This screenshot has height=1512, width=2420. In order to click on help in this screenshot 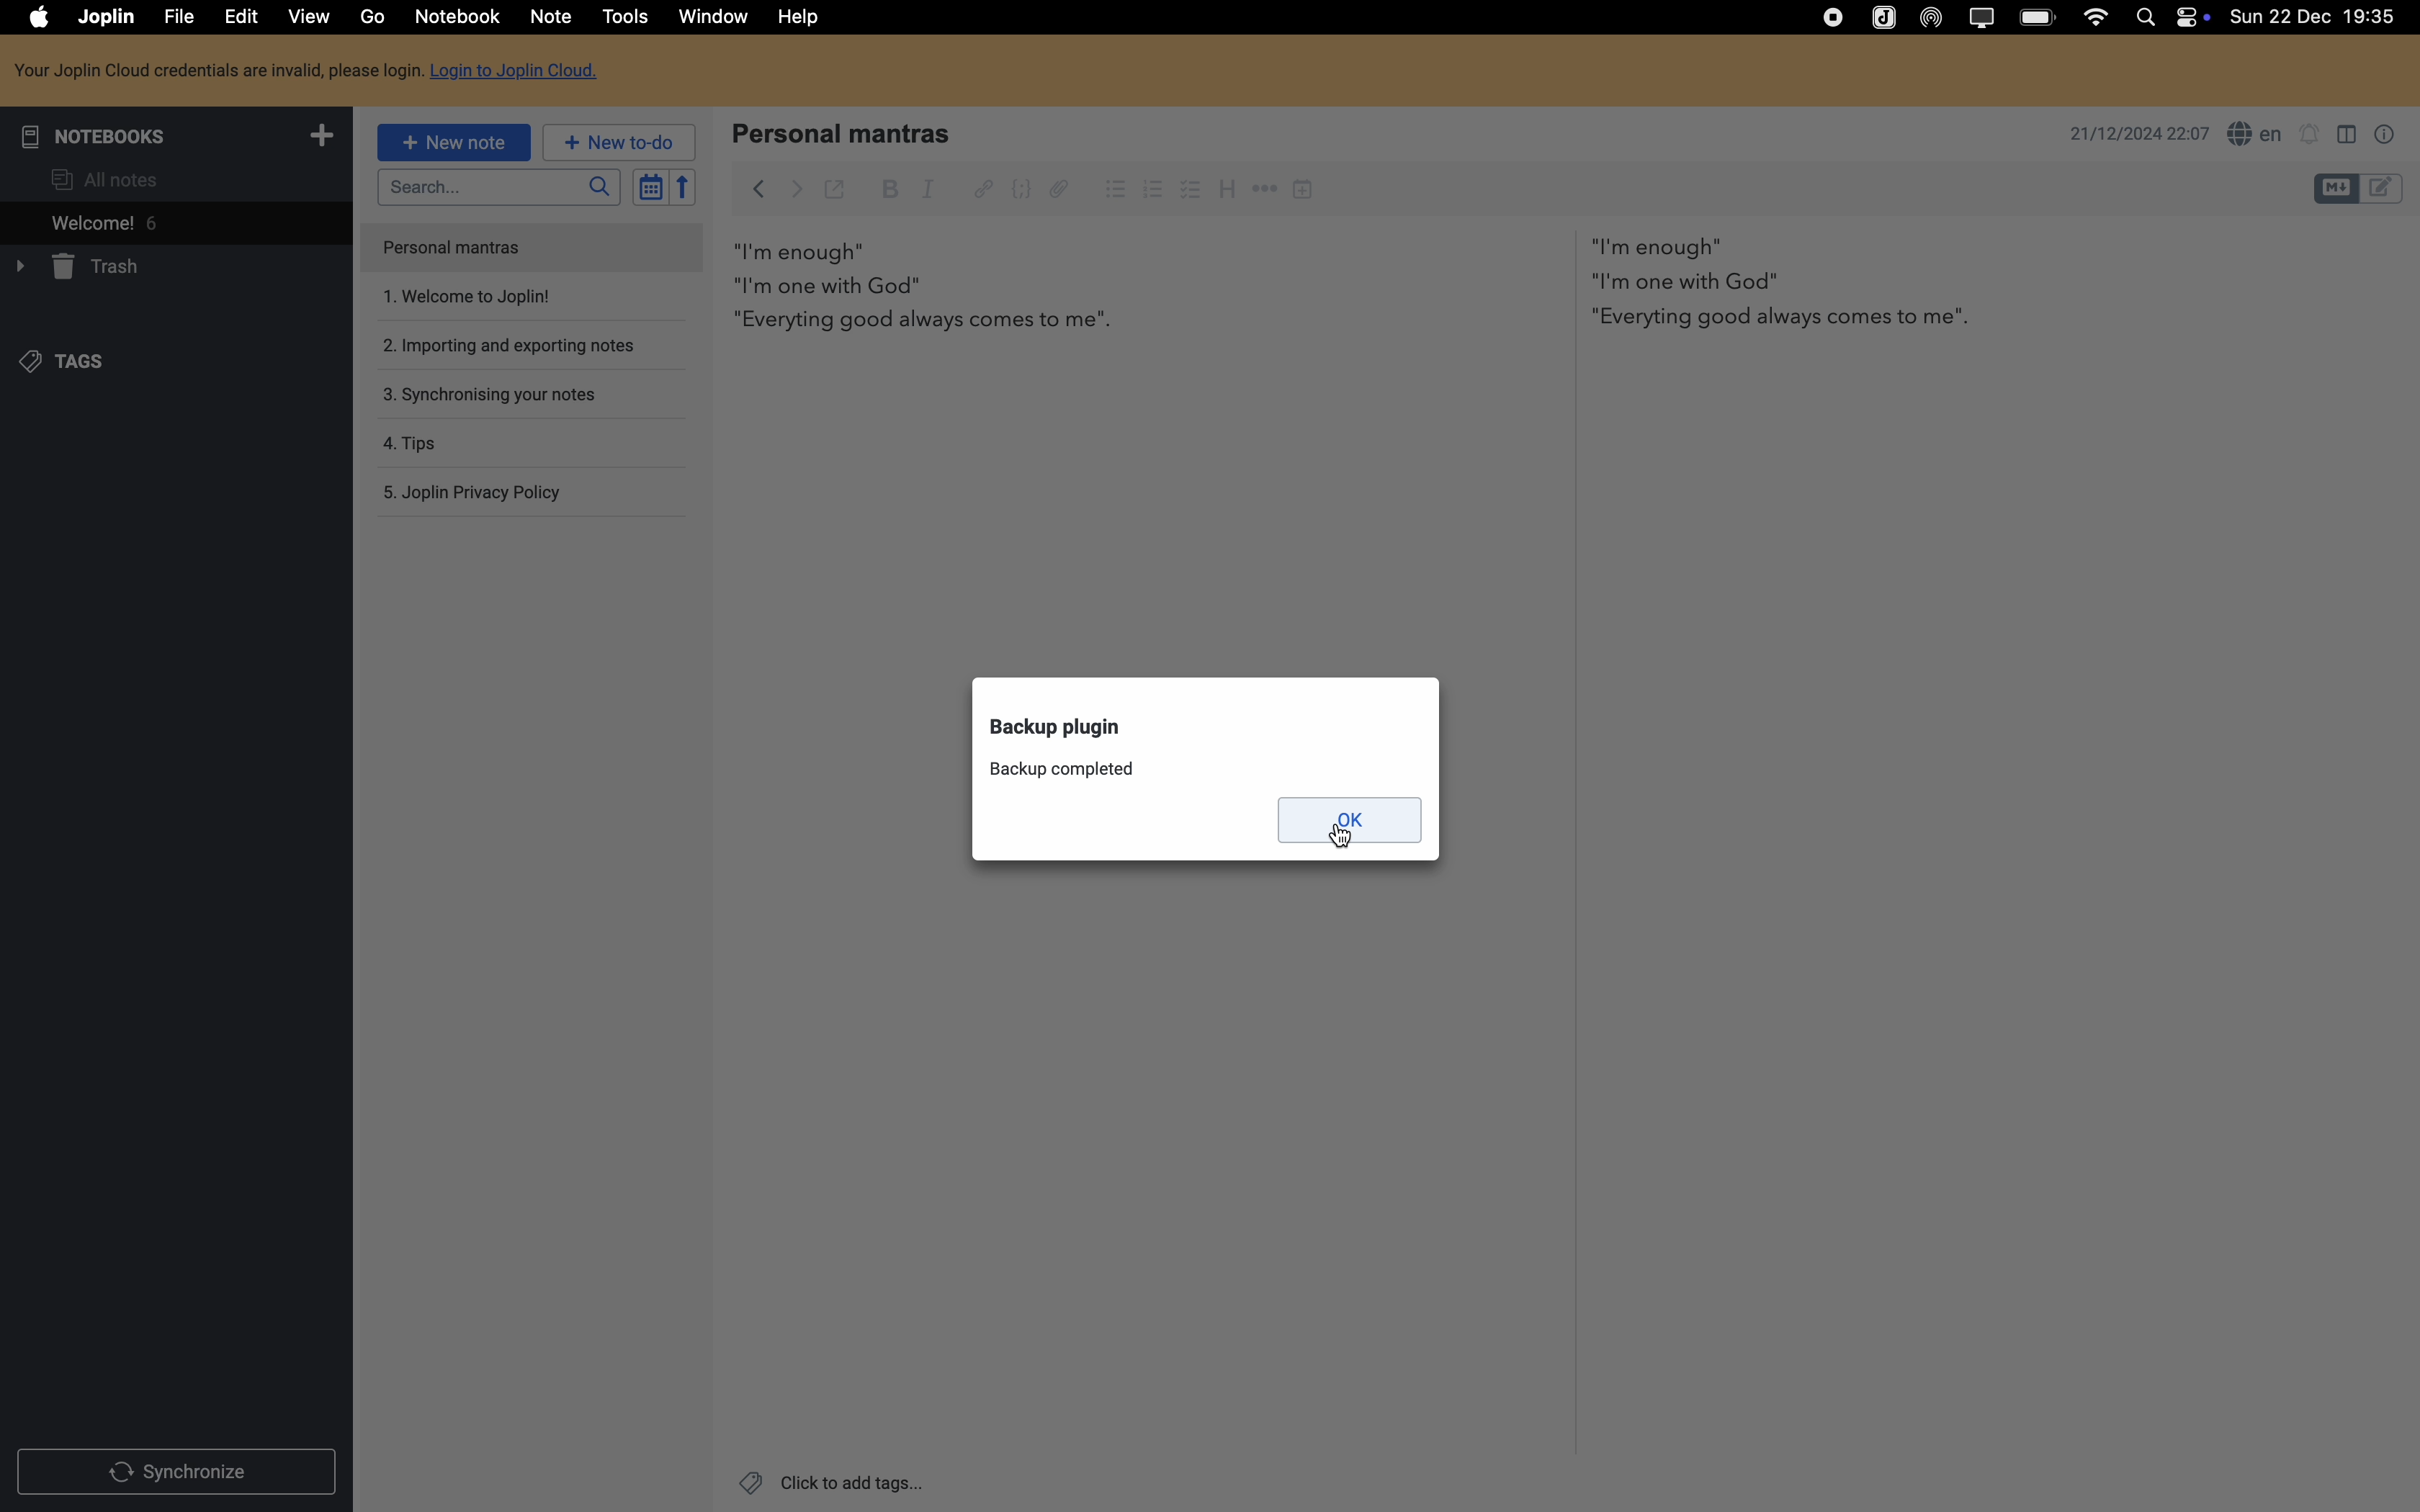, I will do `click(808, 19)`.